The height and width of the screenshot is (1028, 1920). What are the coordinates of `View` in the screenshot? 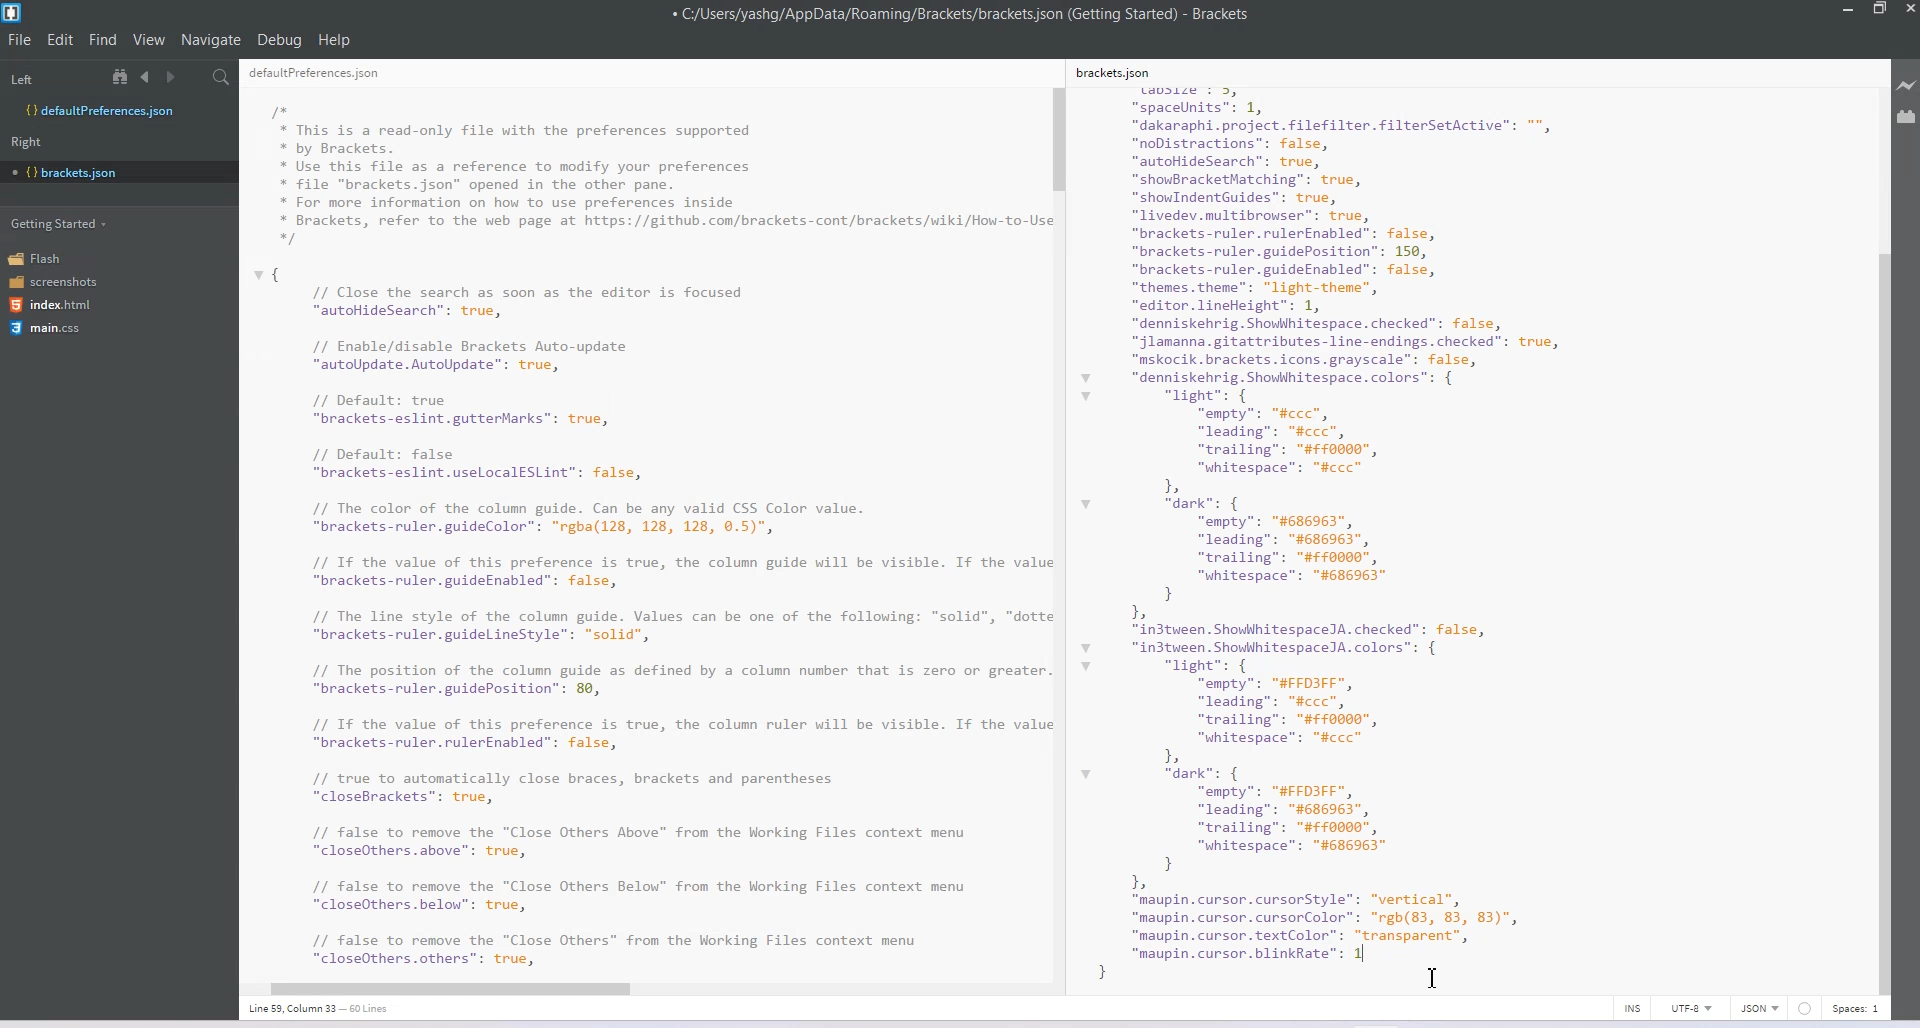 It's located at (150, 39).